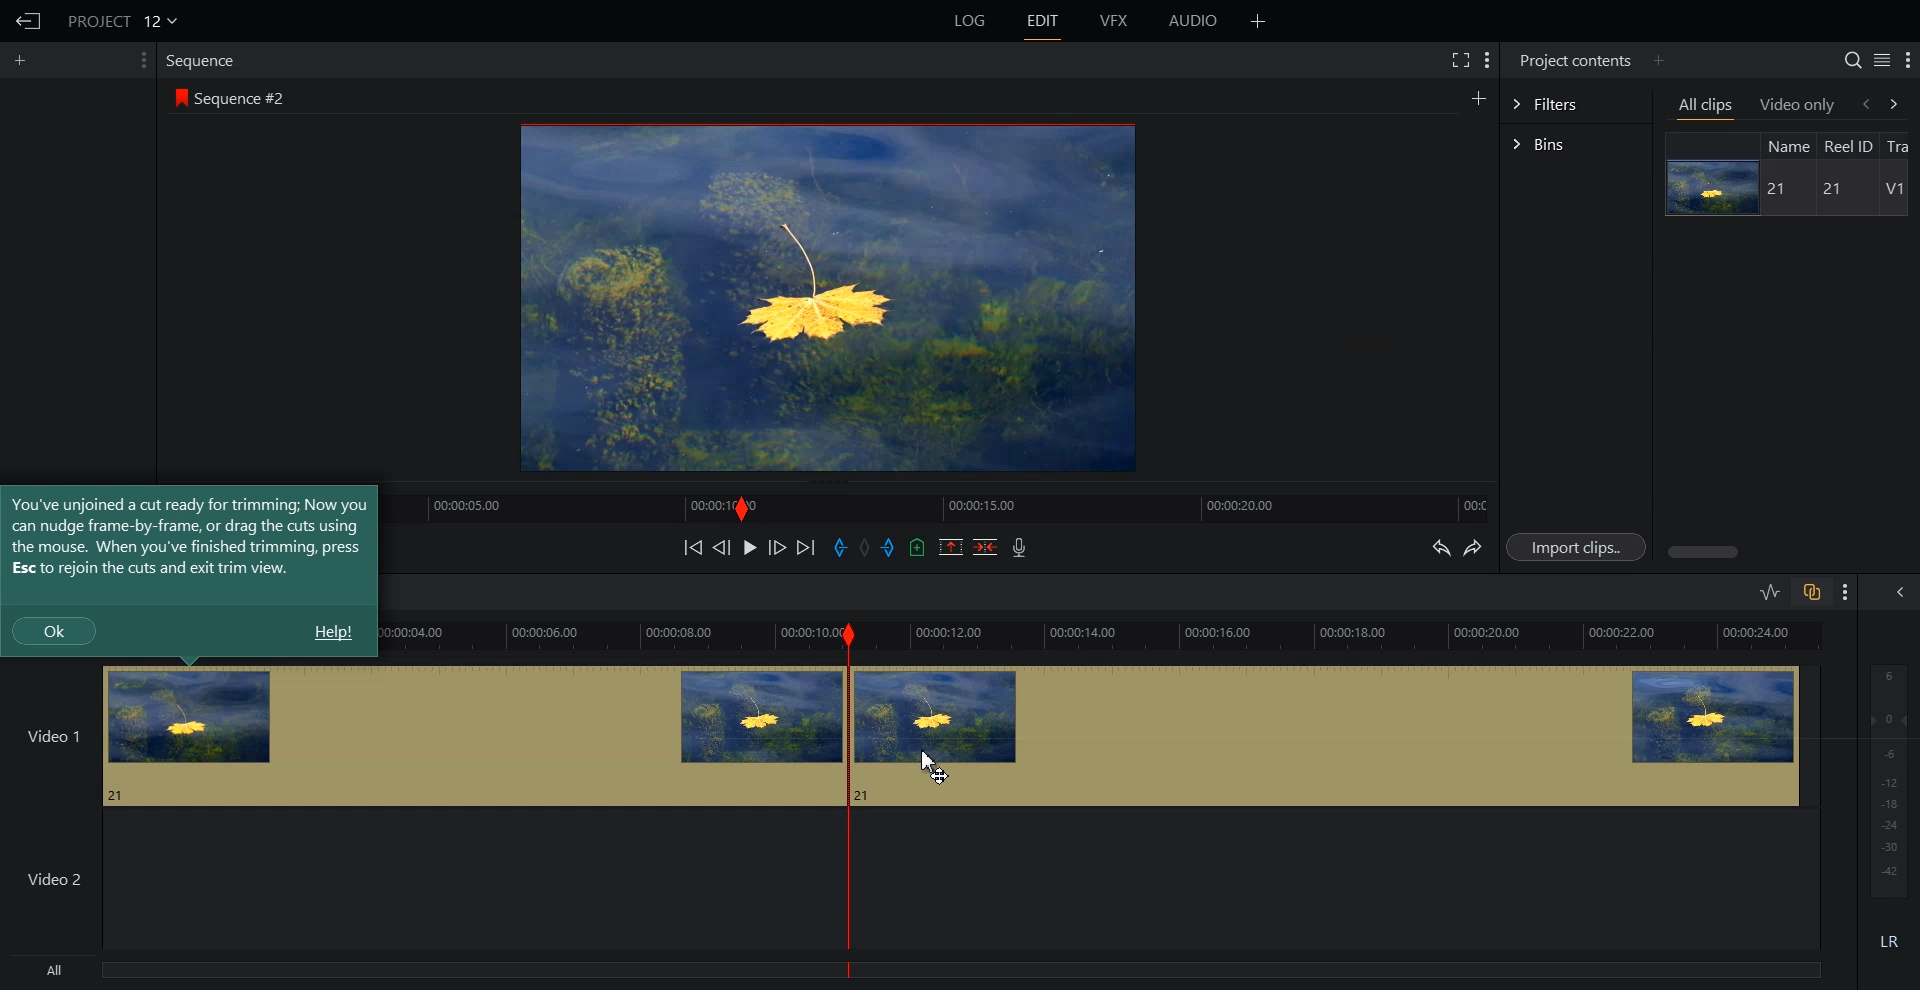 This screenshot has height=990, width=1920. I want to click on Go Back, so click(26, 21).